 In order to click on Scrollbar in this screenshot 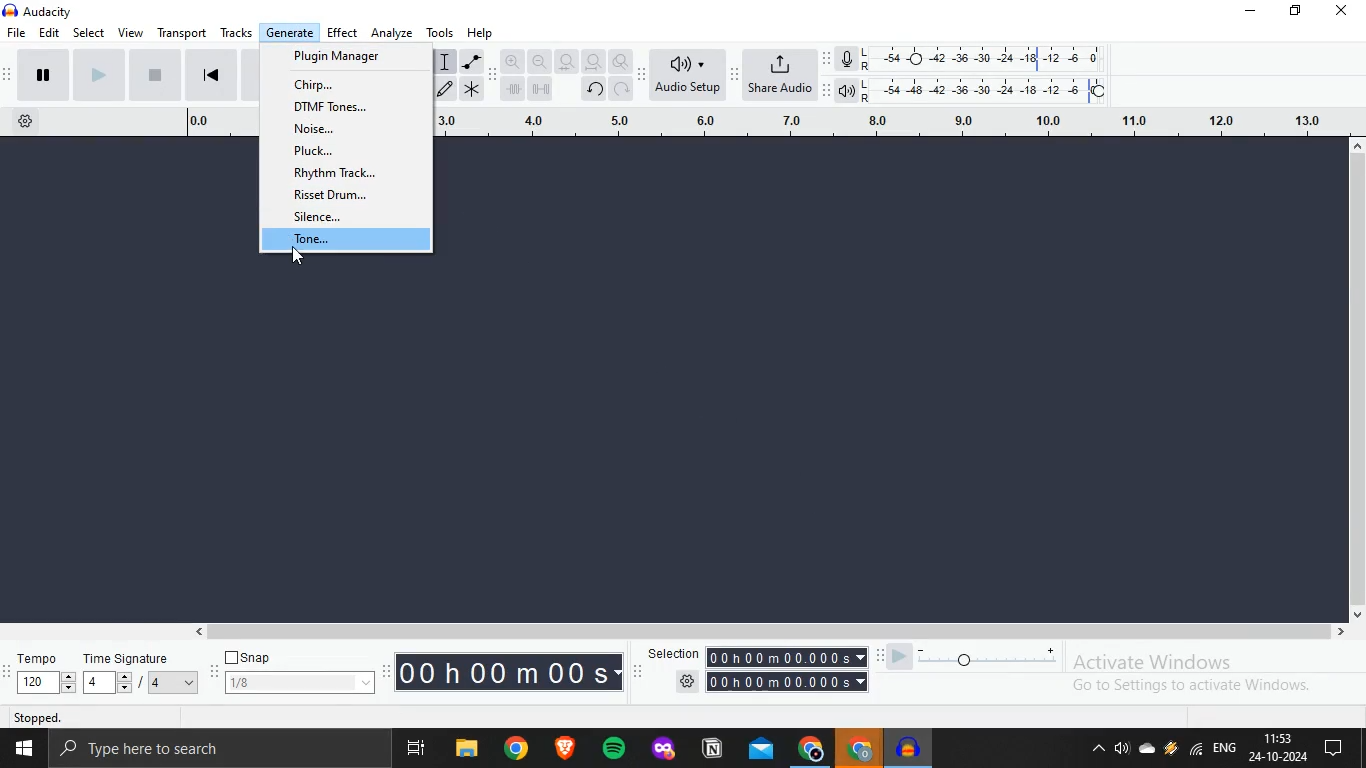, I will do `click(771, 633)`.